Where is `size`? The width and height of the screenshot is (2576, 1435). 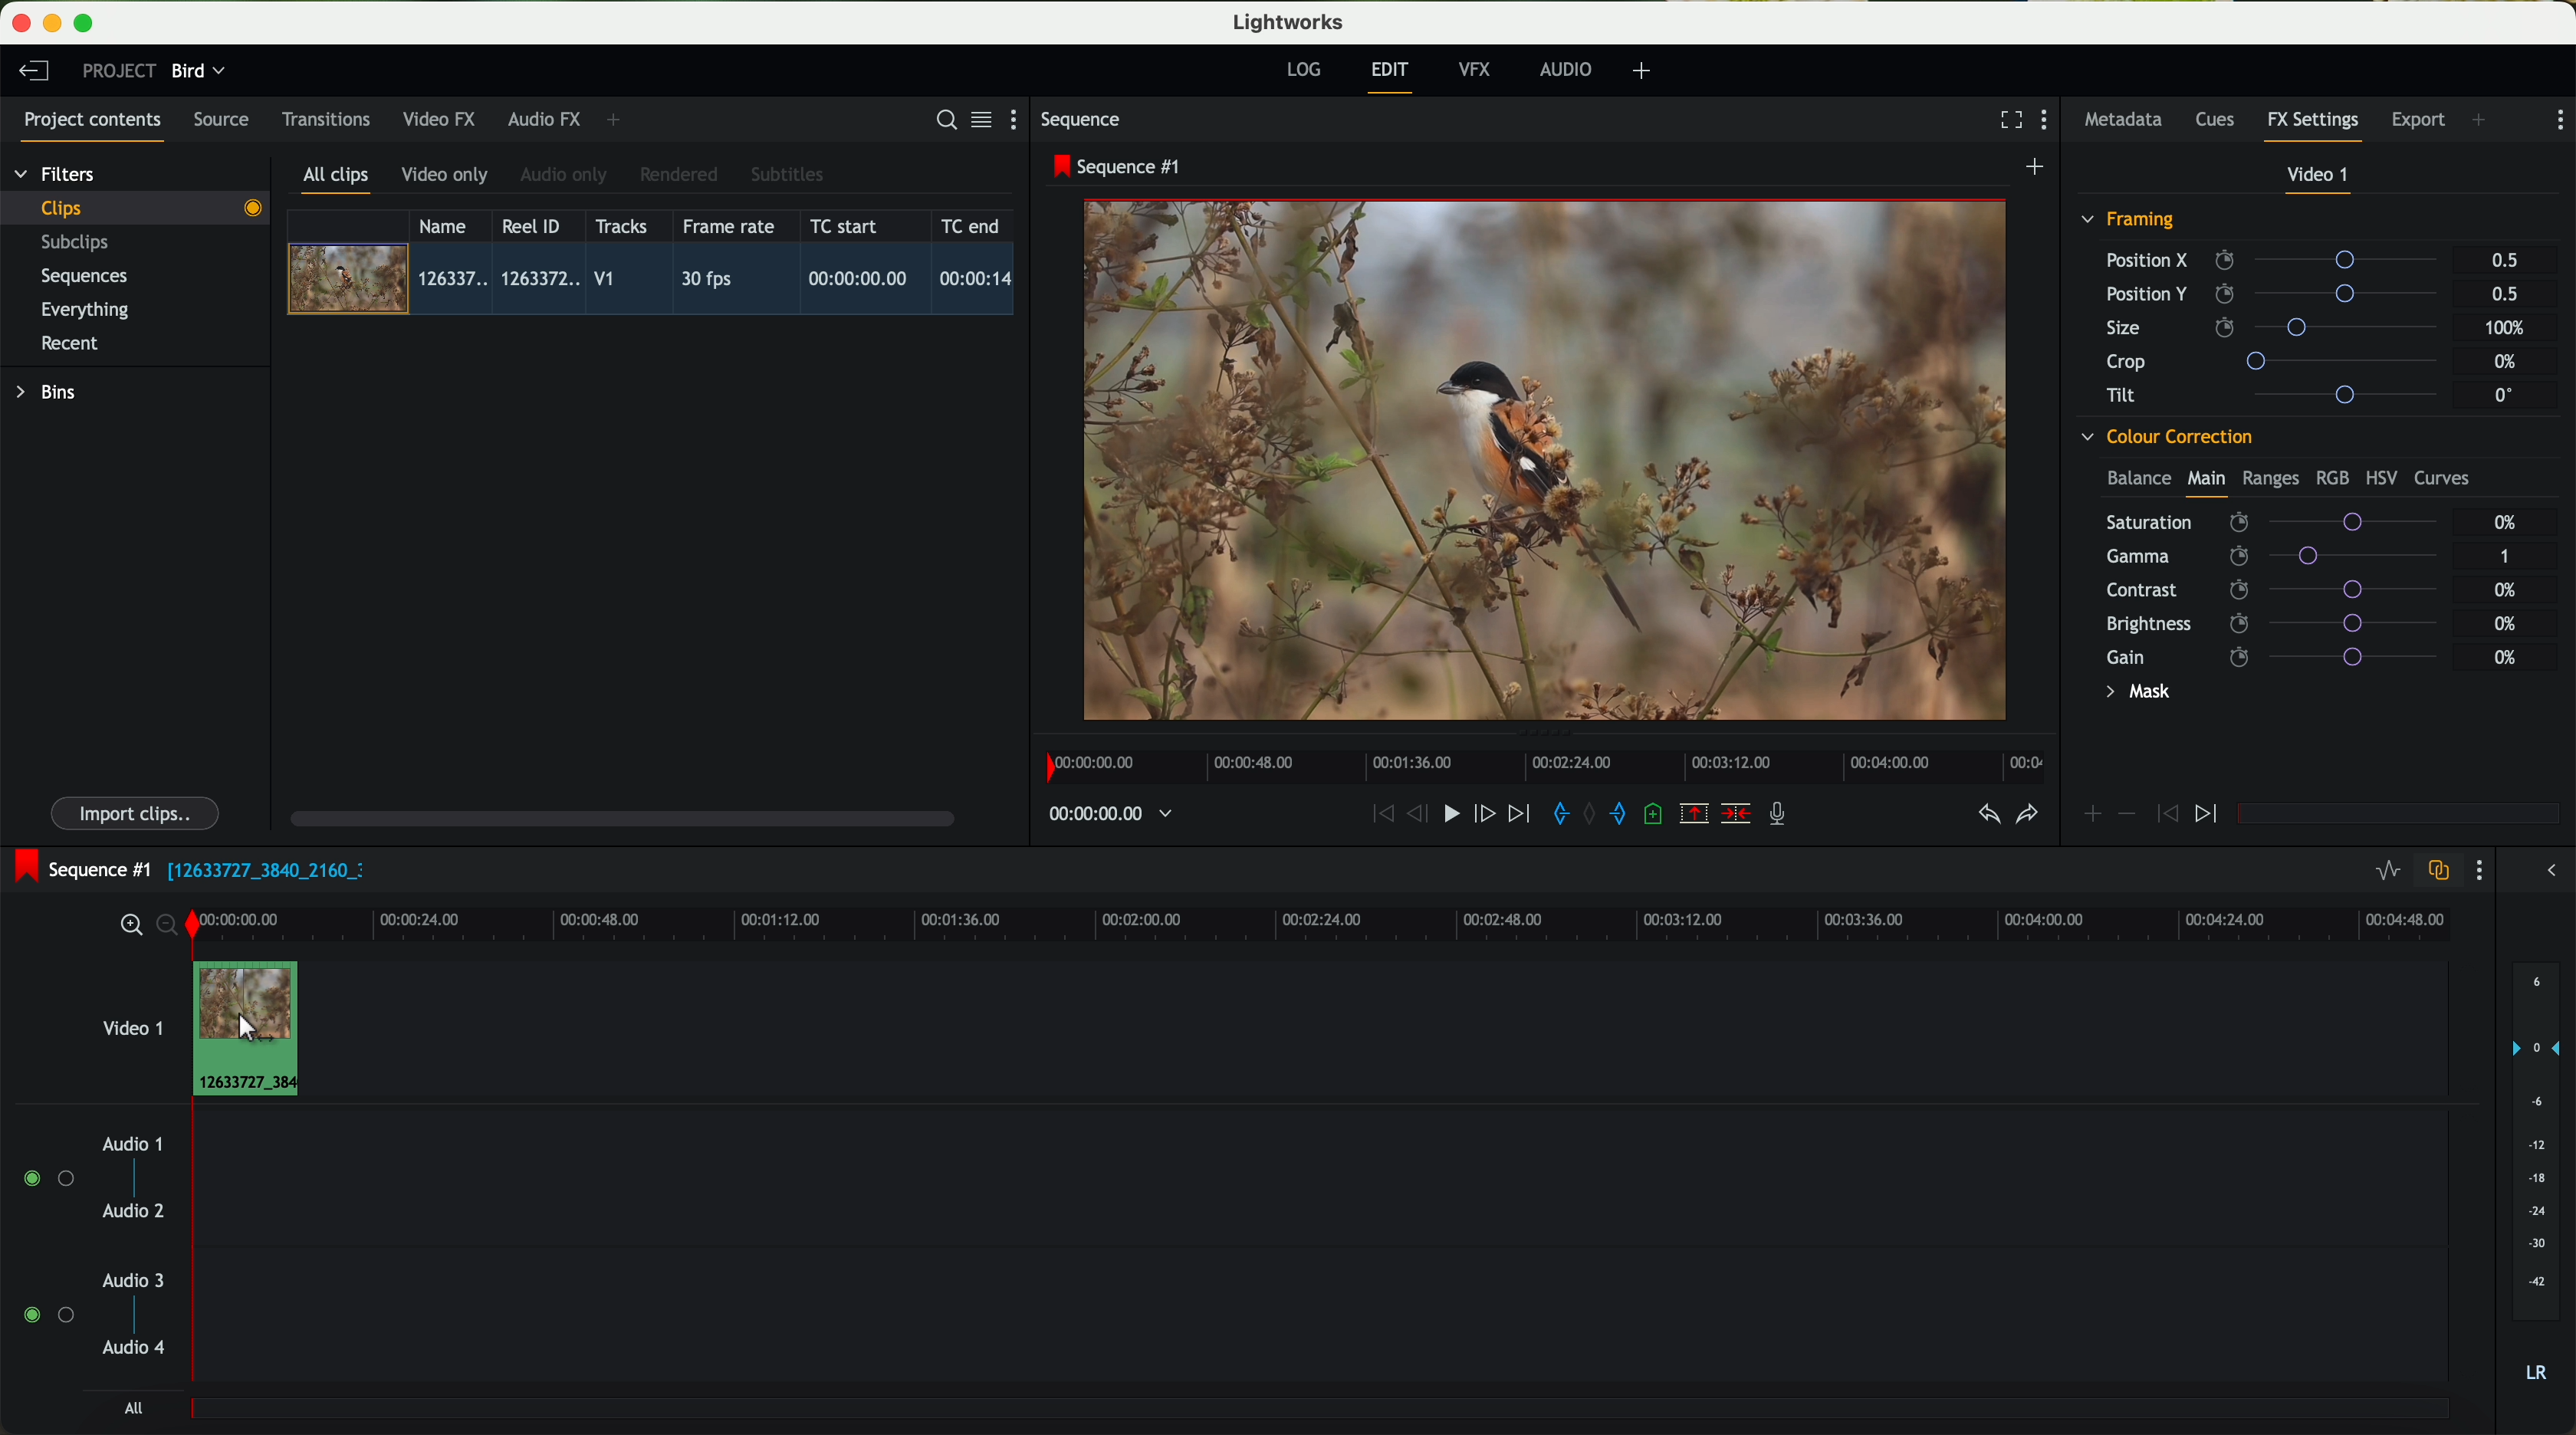
size is located at coordinates (2277, 328).